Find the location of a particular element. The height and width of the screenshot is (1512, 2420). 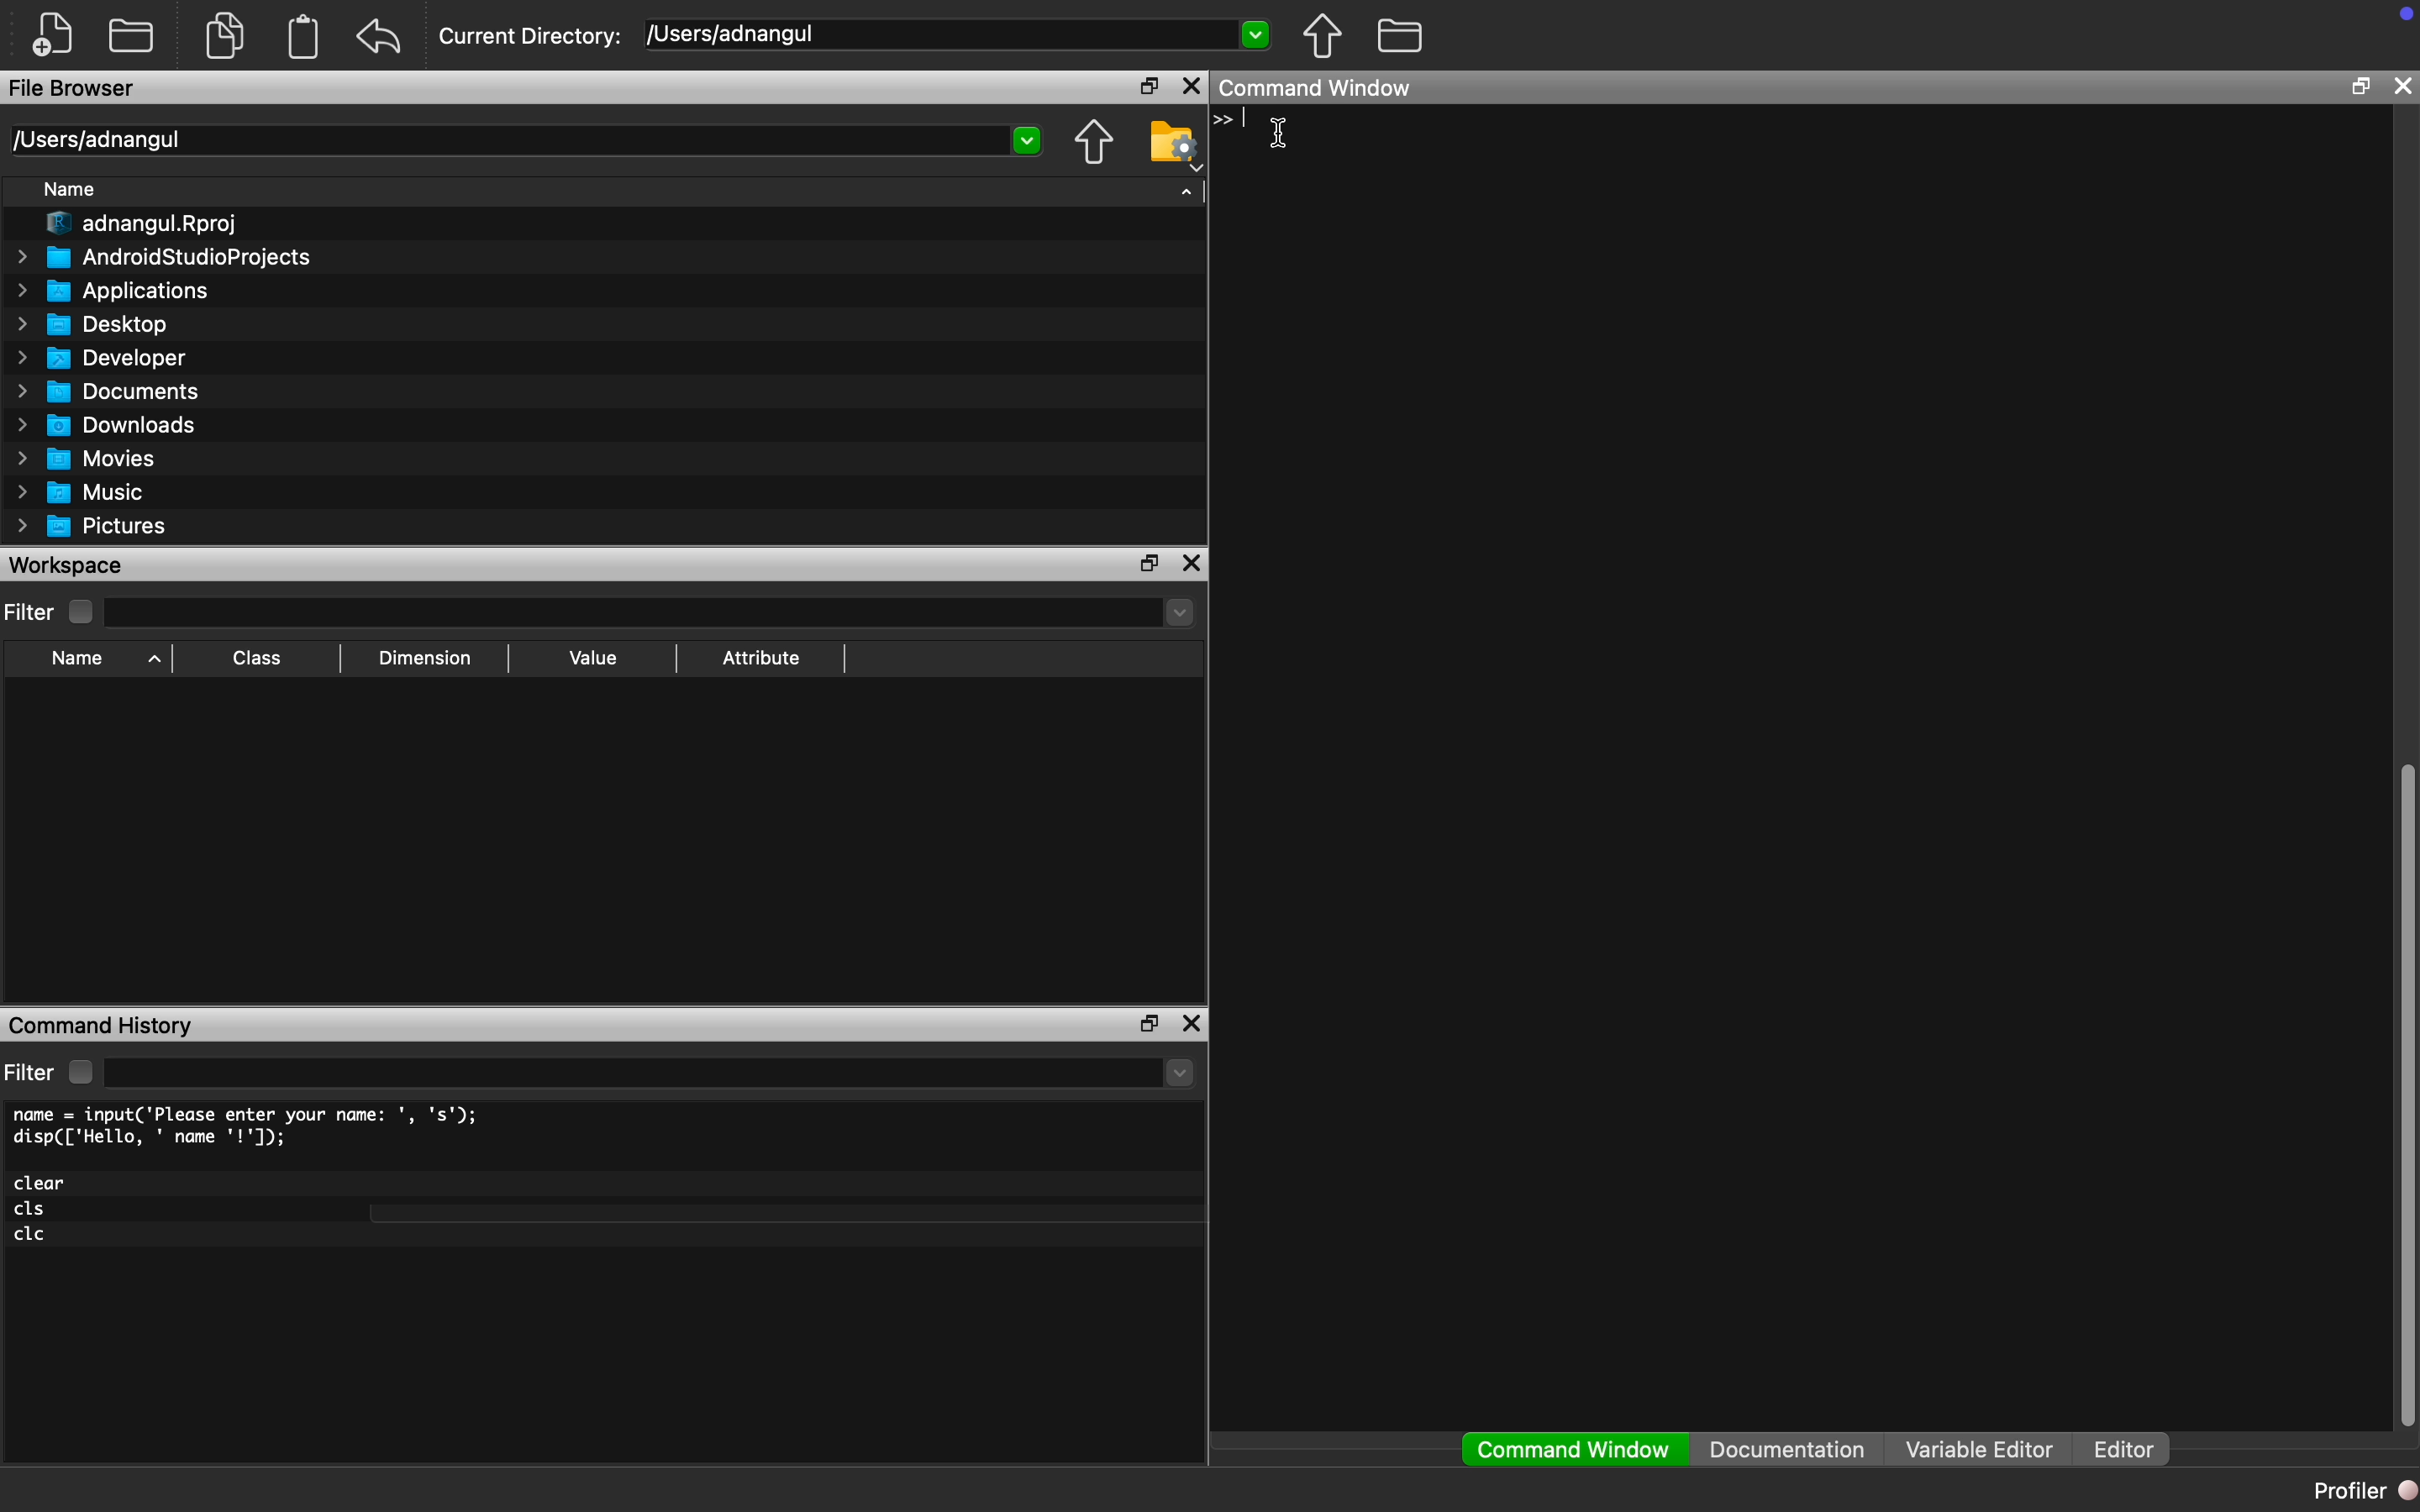

folder is located at coordinates (1402, 35).